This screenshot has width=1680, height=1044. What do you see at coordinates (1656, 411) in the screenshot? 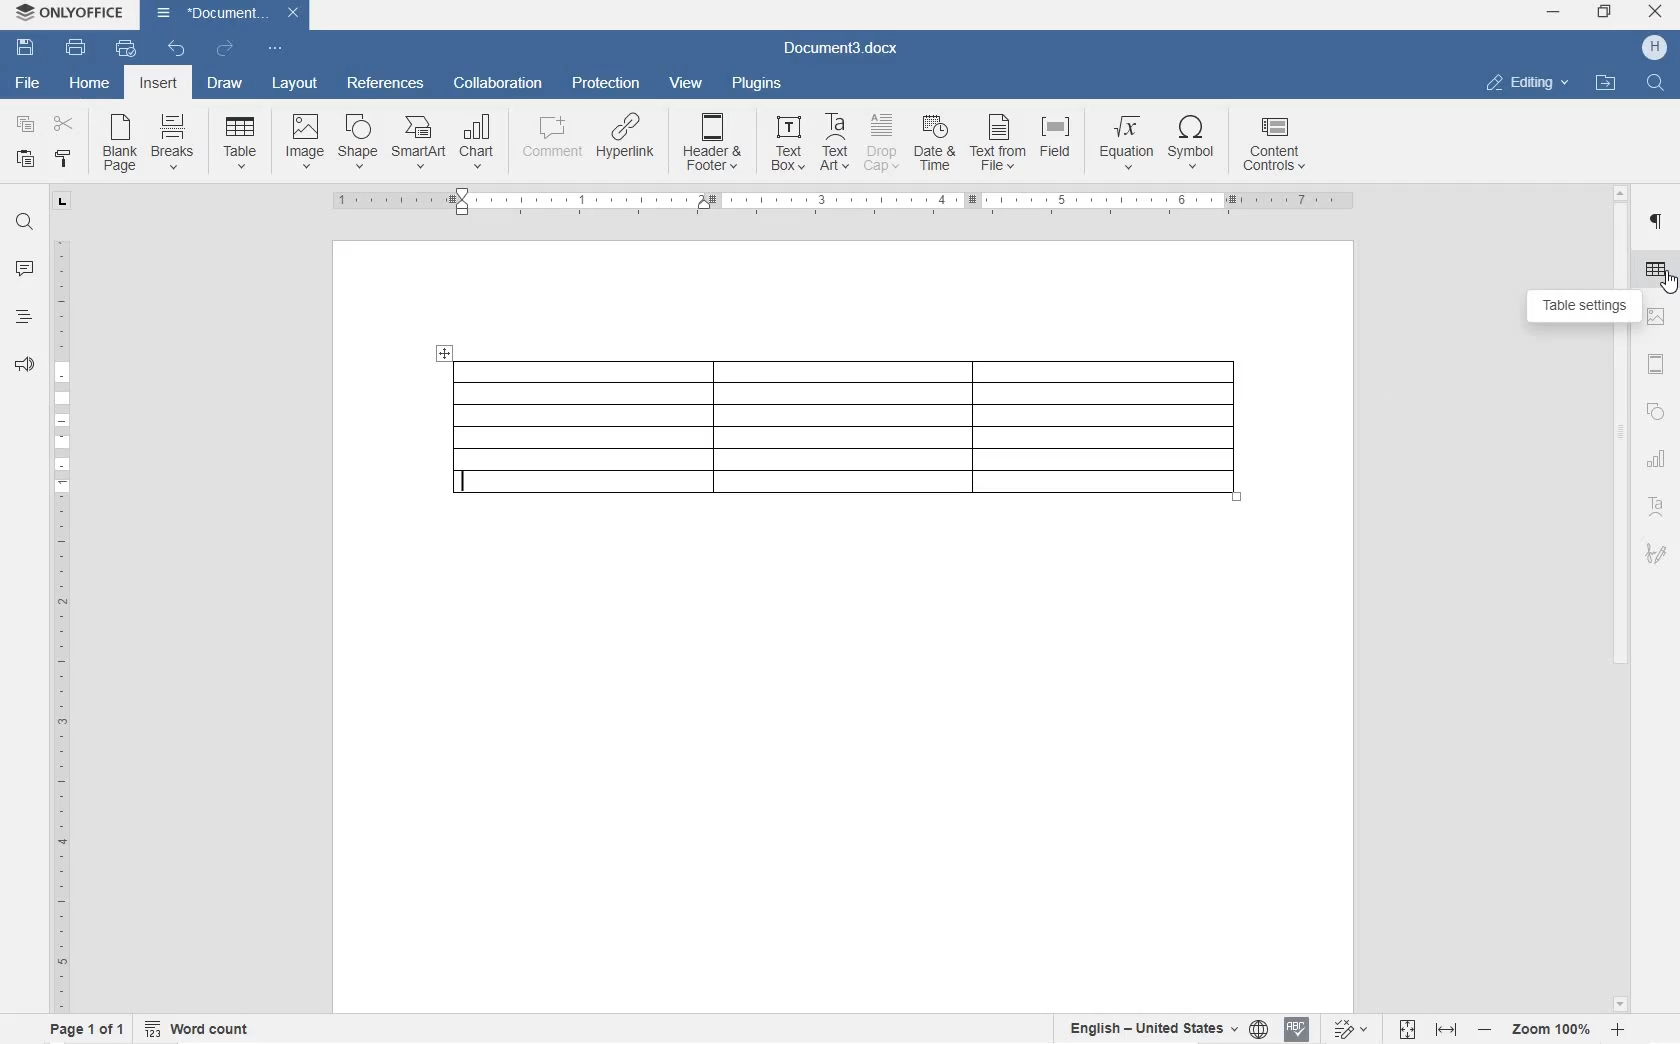
I see `SHAPE` at bounding box center [1656, 411].